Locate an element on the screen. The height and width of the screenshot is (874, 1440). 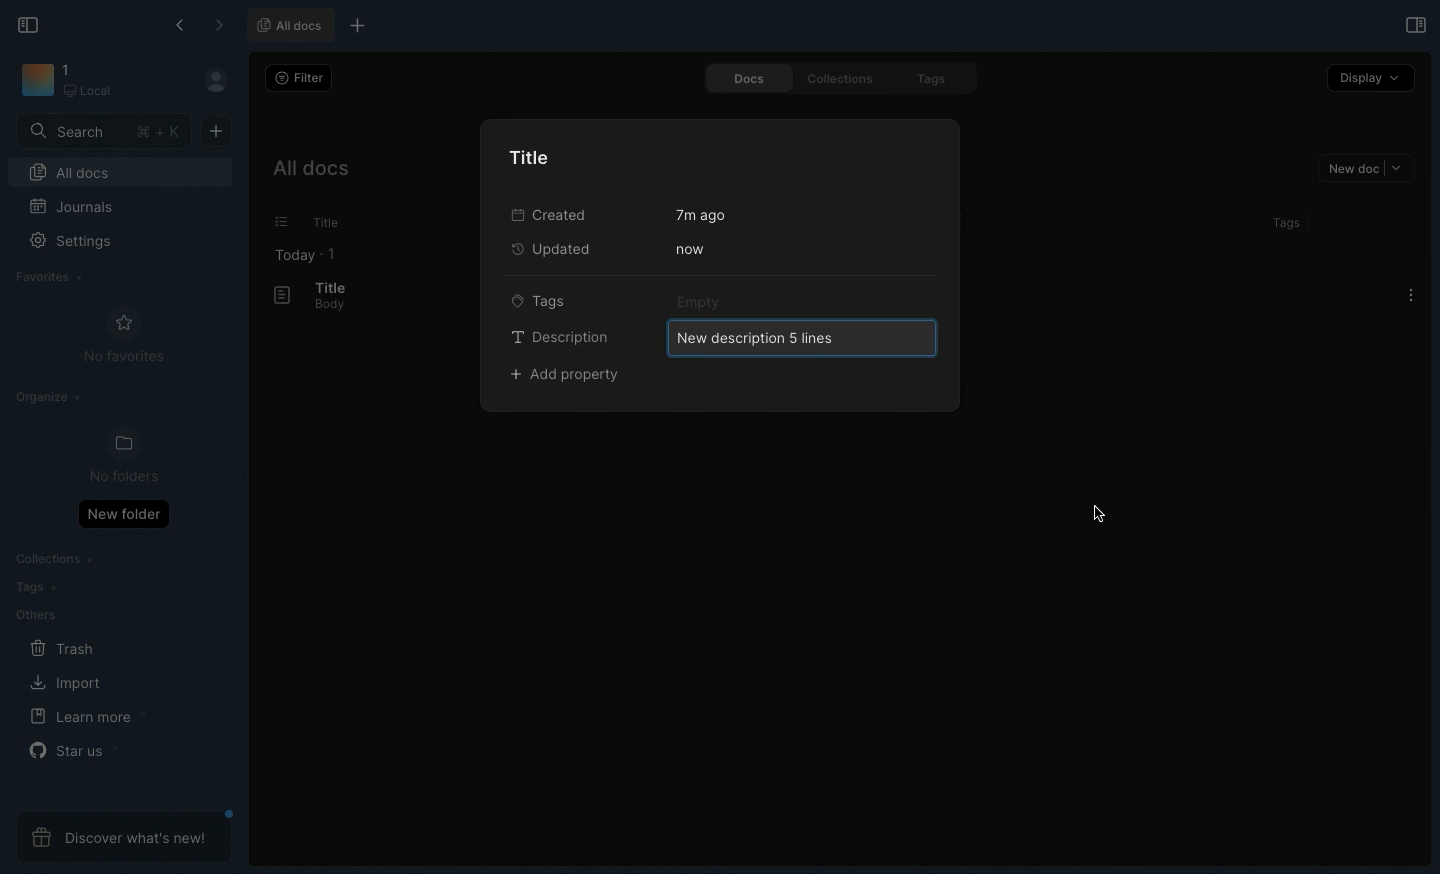
1 item is located at coordinates (332, 253).